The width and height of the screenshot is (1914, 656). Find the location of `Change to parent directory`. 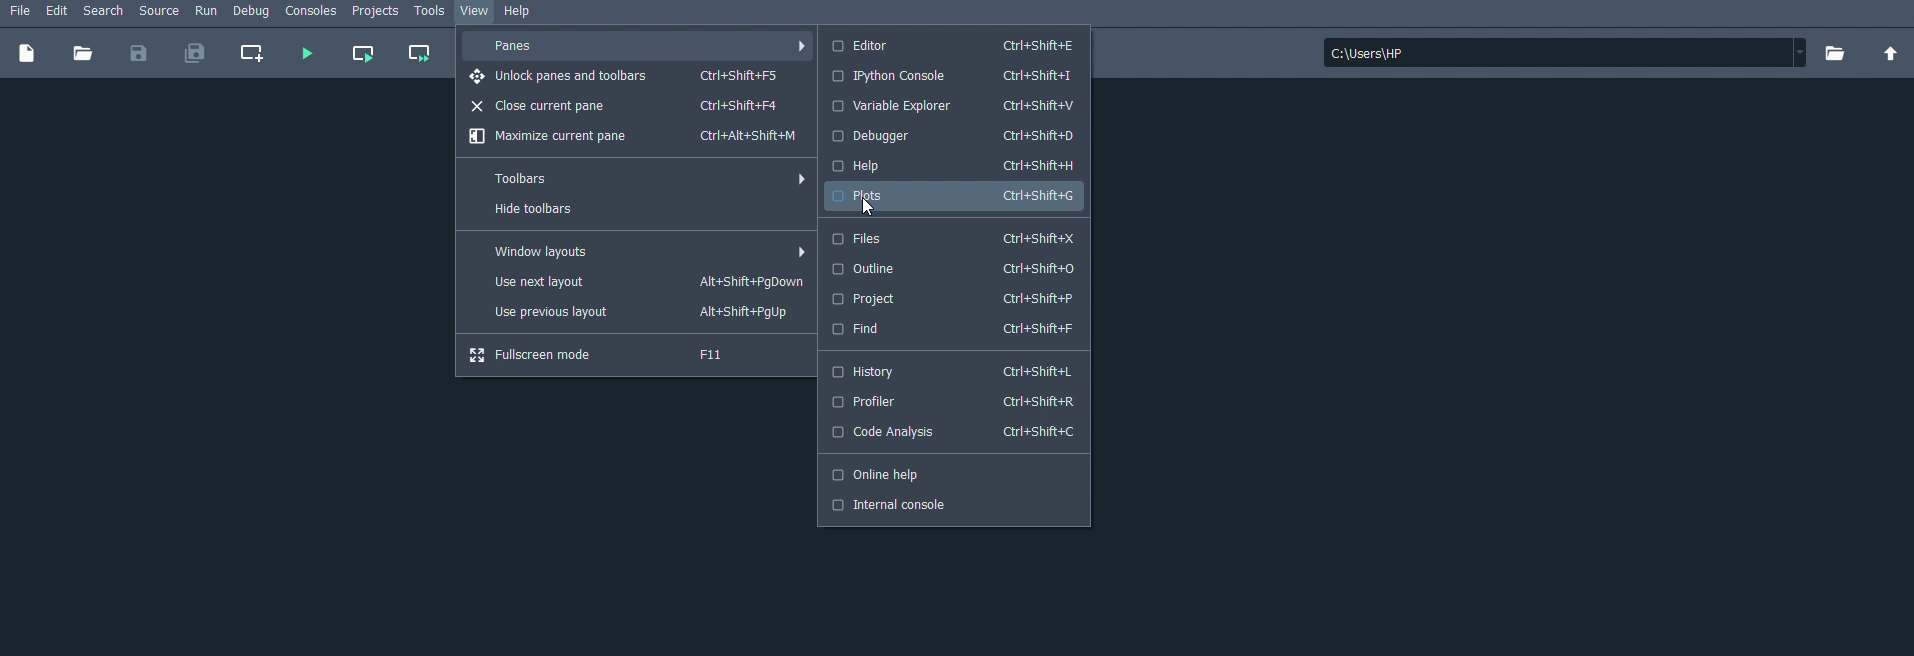

Change to parent directory is located at coordinates (1893, 53).